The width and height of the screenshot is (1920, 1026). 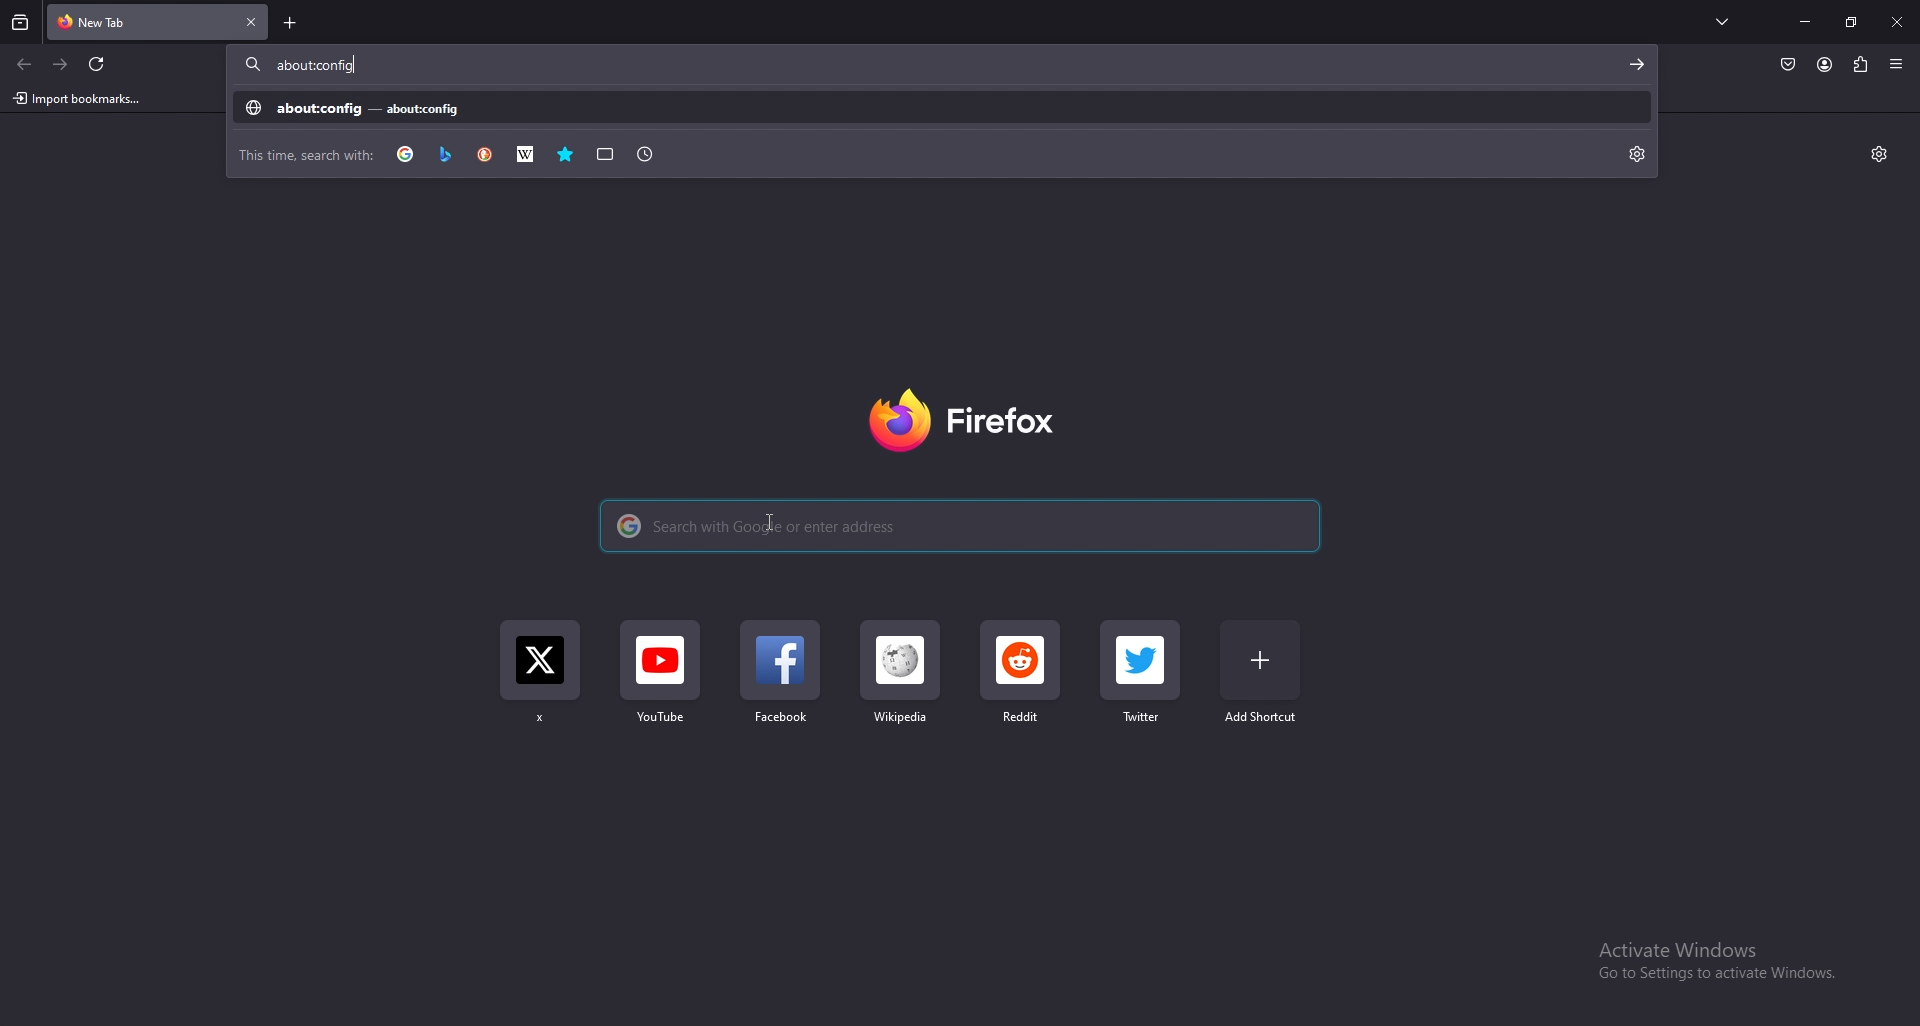 What do you see at coordinates (784, 682) in the screenshot?
I see `facebook` at bounding box center [784, 682].